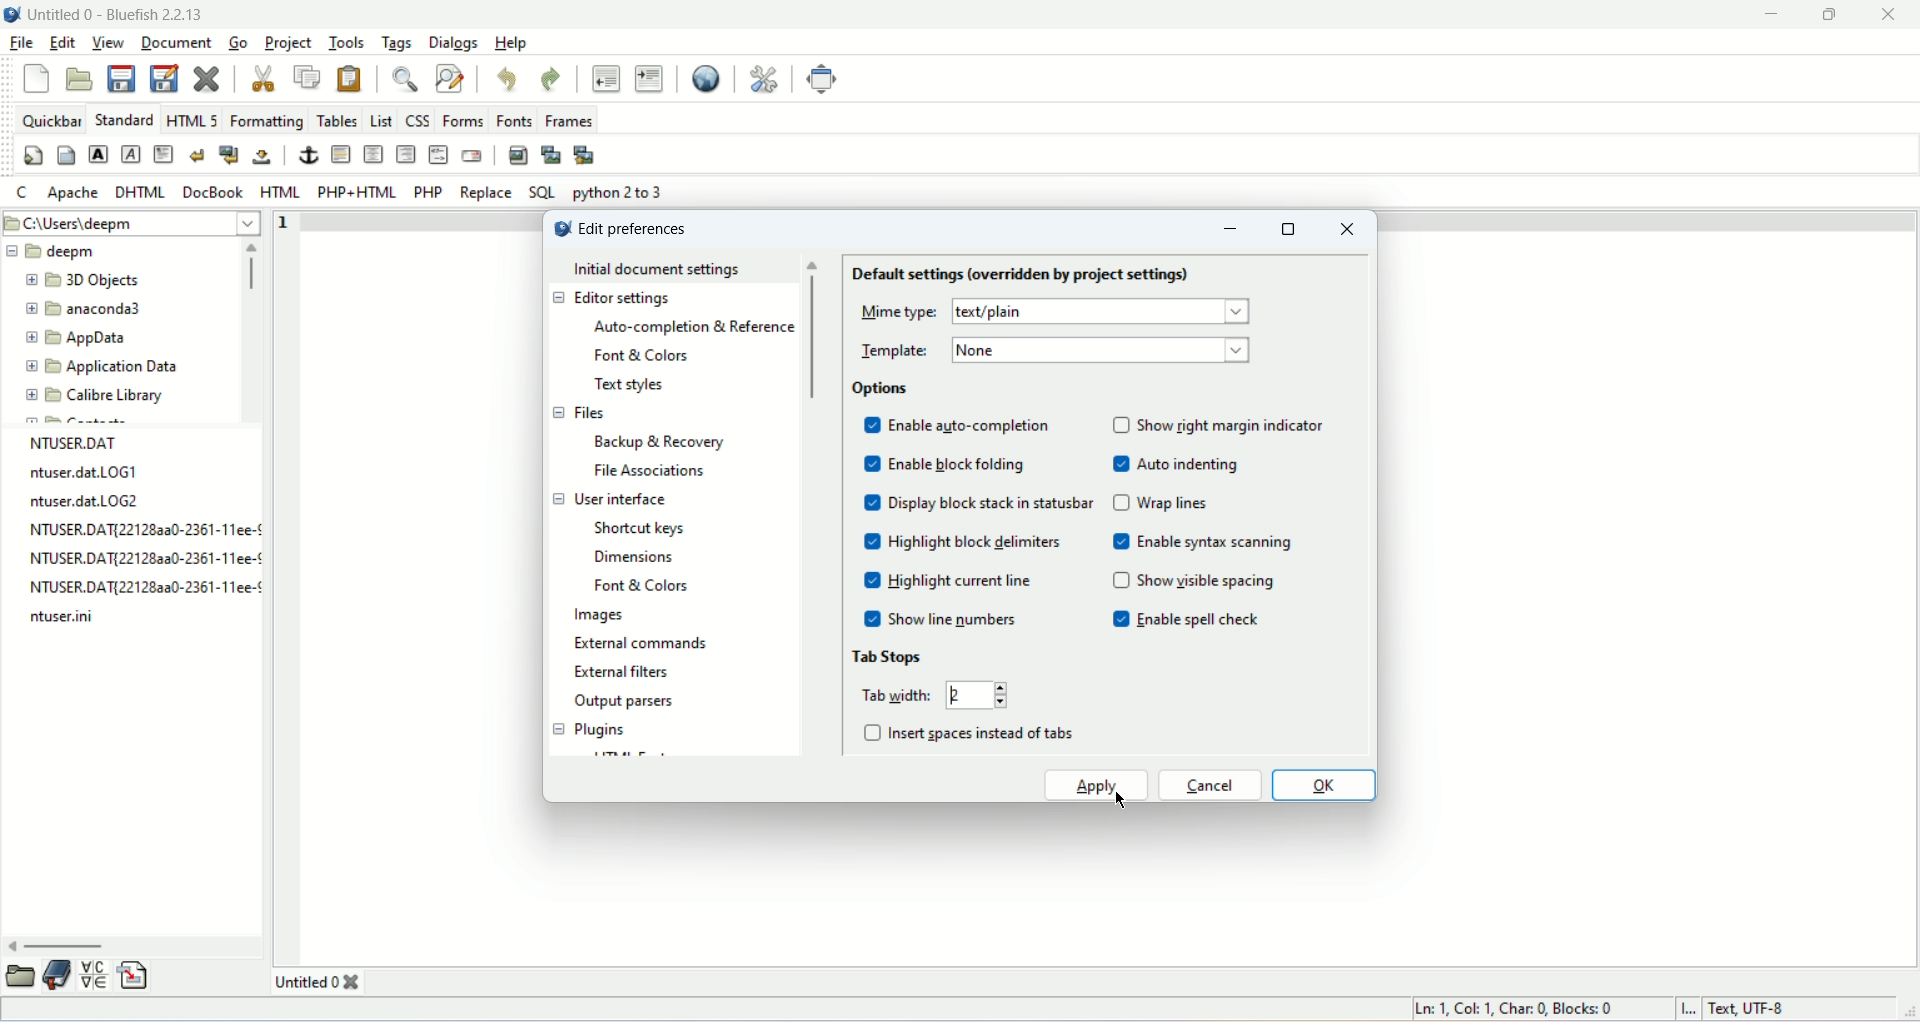  I want to click on none, so click(983, 351).